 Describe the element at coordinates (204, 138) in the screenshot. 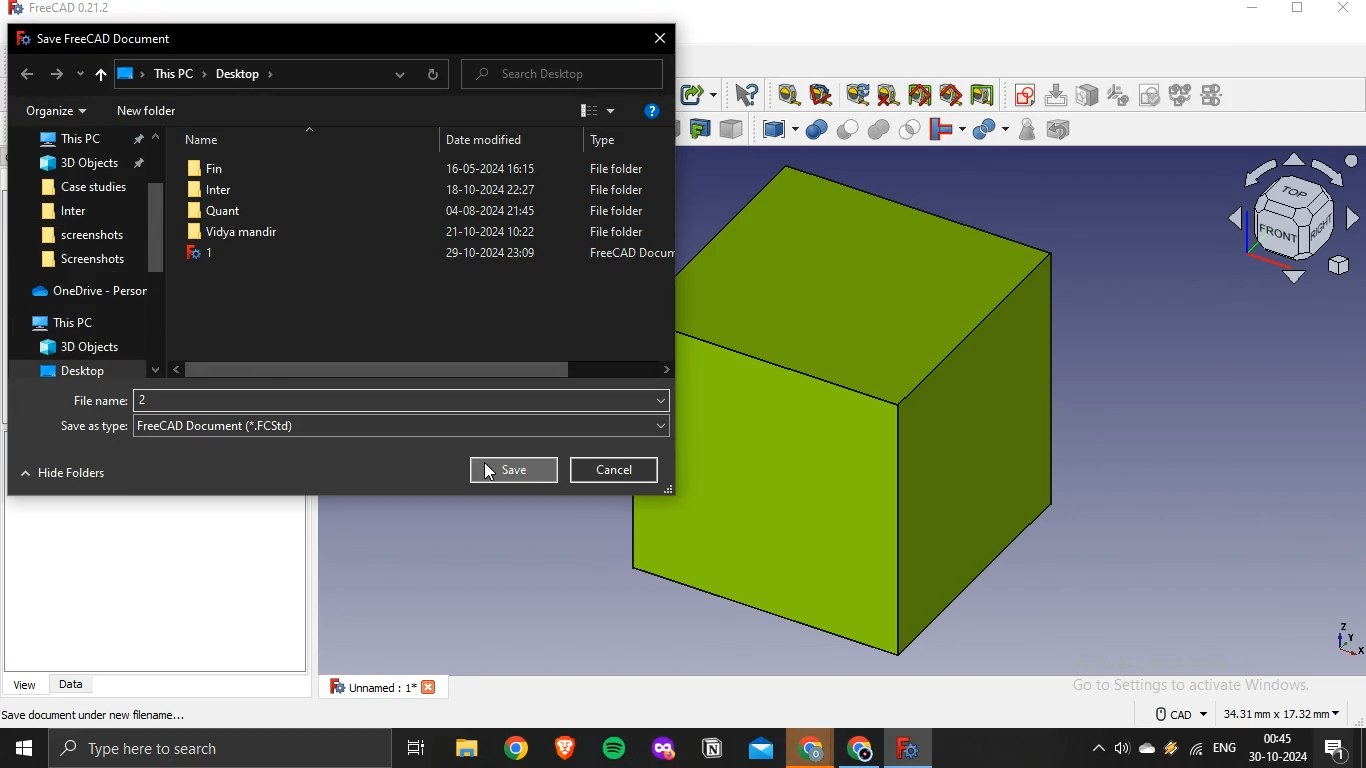

I see `Name` at that location.